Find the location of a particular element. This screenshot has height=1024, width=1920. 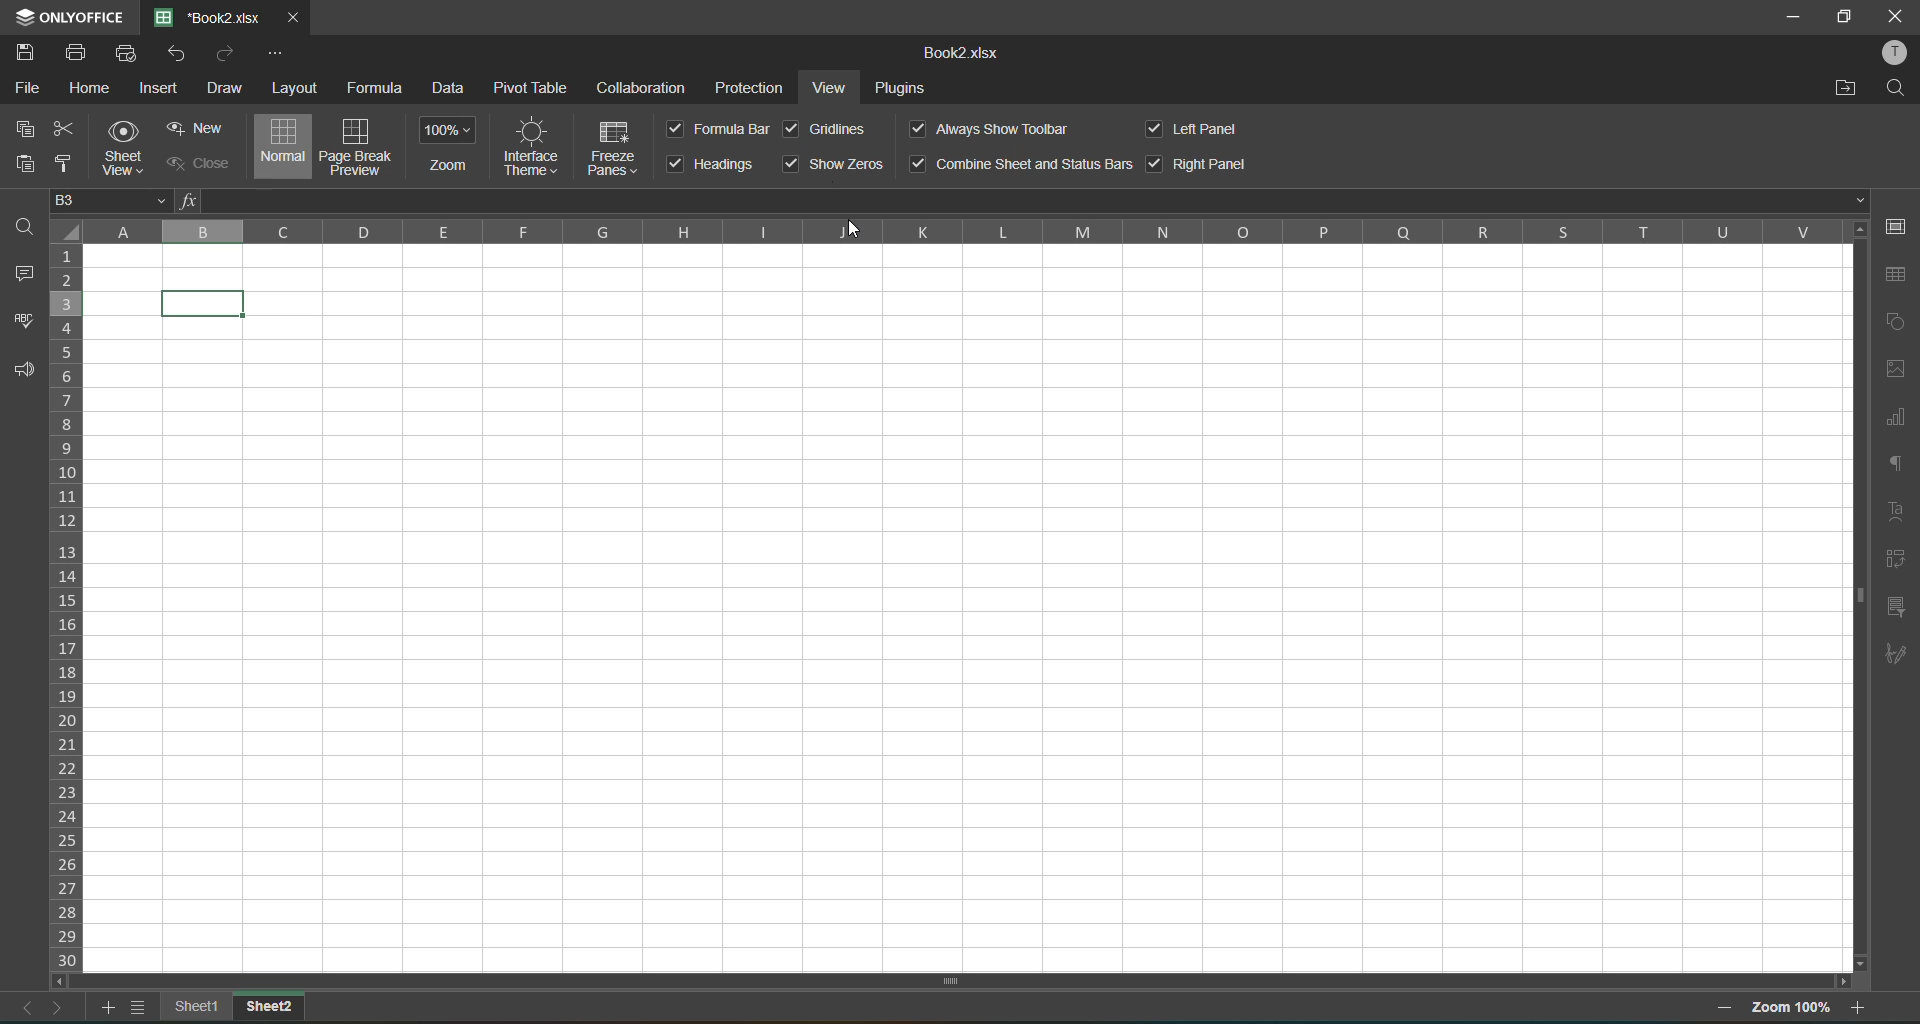

find is located at coordinates (1900, 84).